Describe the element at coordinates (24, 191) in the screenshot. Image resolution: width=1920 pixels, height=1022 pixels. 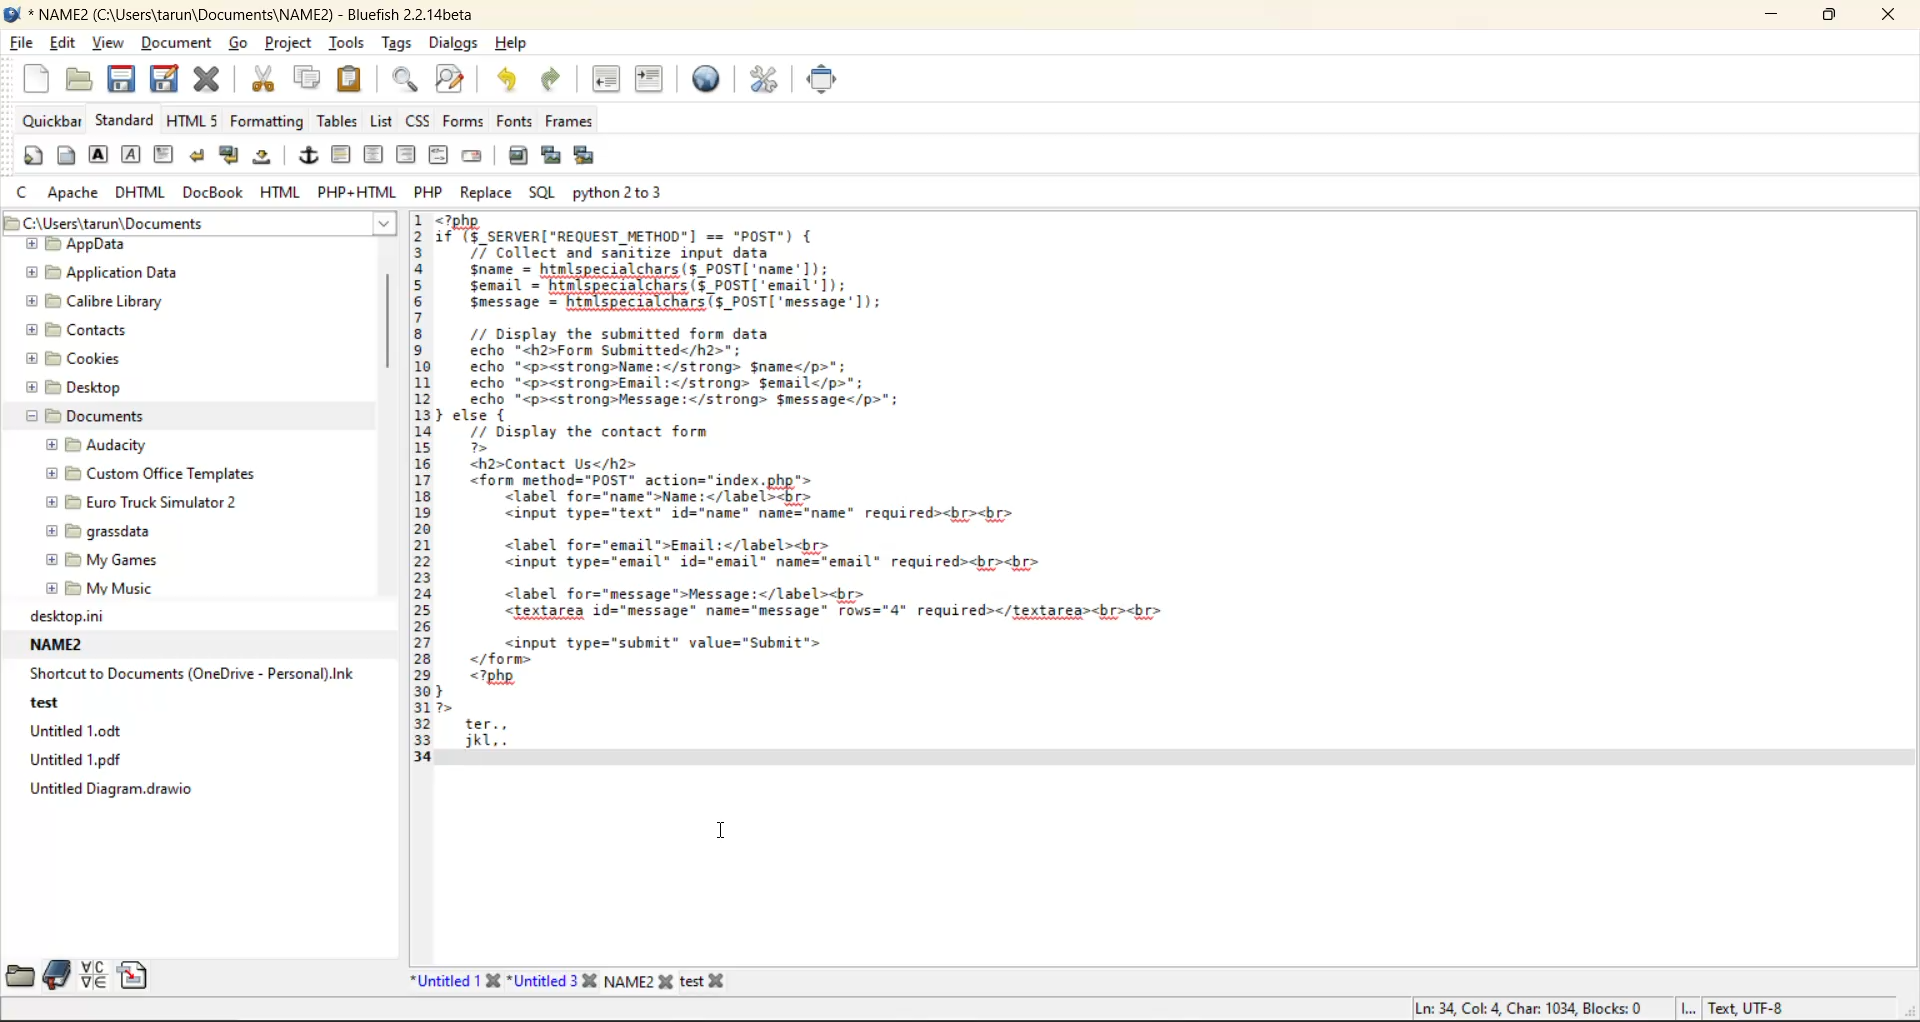
I see `c` at that location.